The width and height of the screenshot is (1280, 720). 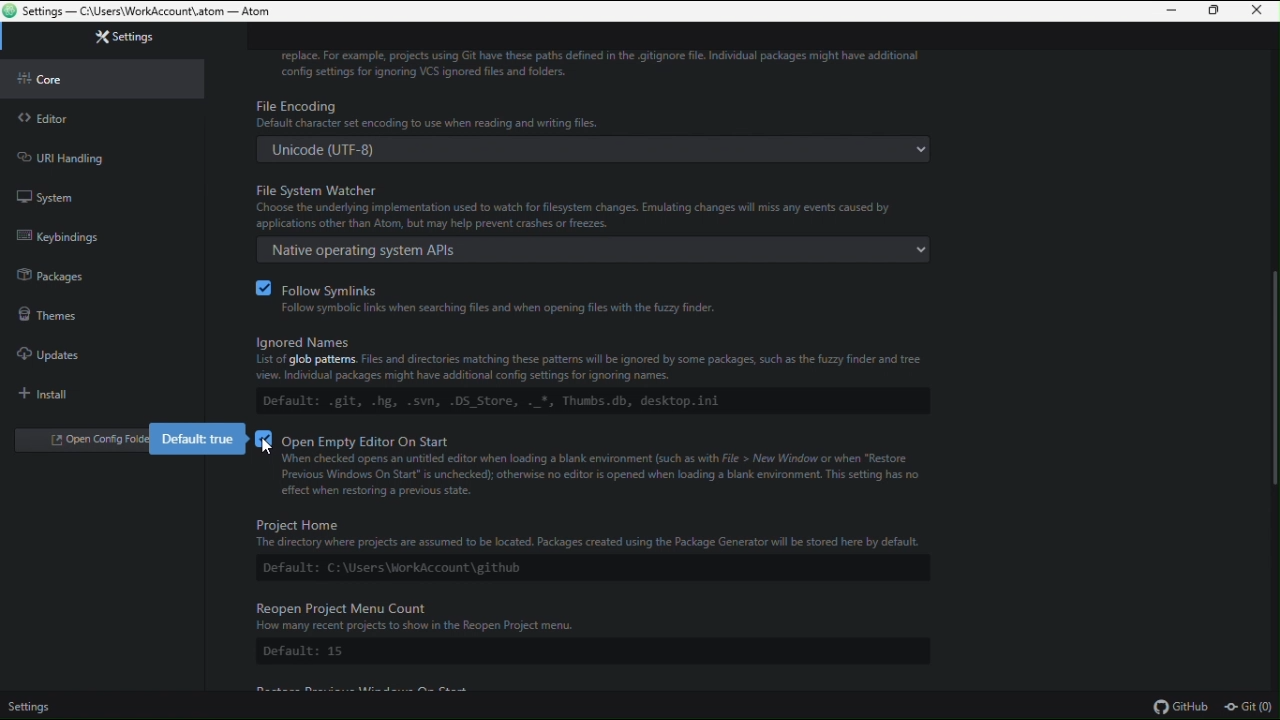 What do you see at coordinates (1175, 11) in the screenshot?
I see `minimize` at bounding box center [1175, 11].